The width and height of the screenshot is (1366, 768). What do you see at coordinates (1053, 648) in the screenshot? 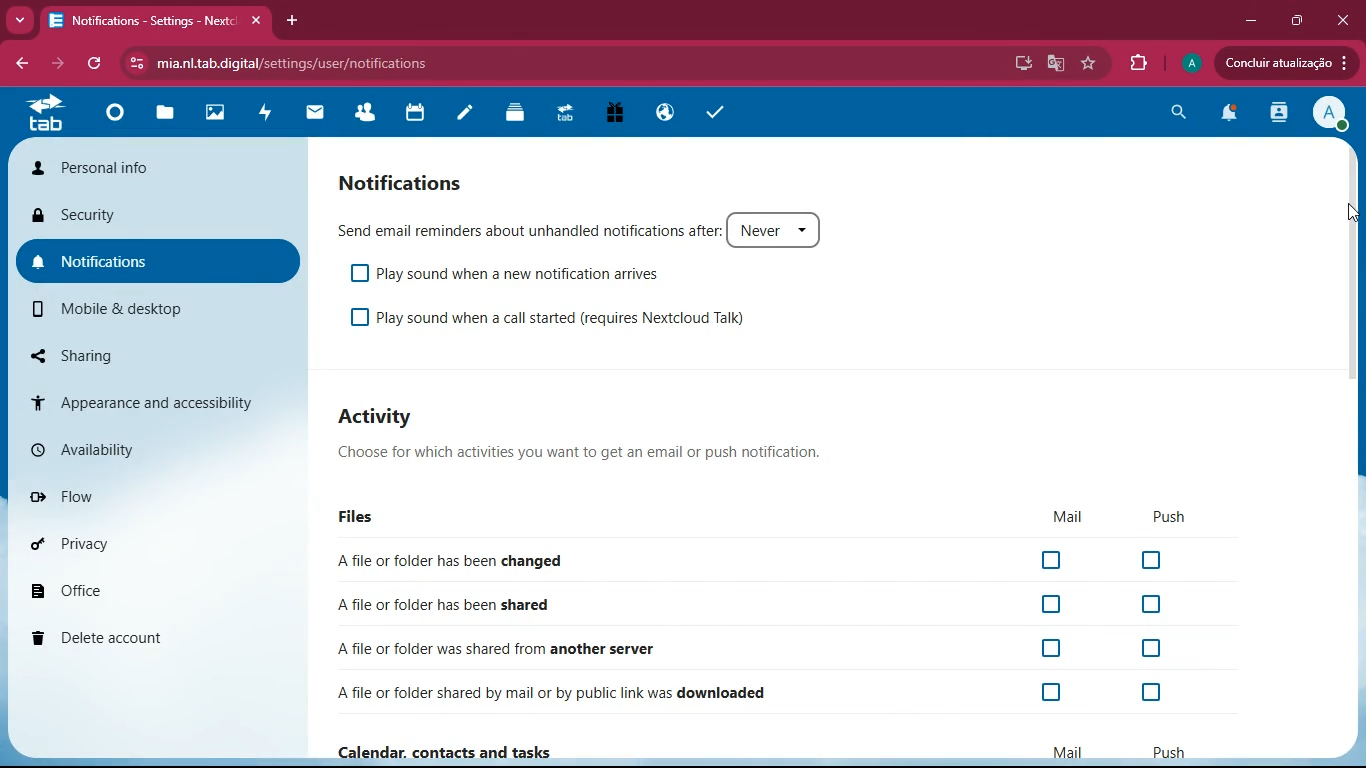
I see `off` at bounding box center [1053, 648].